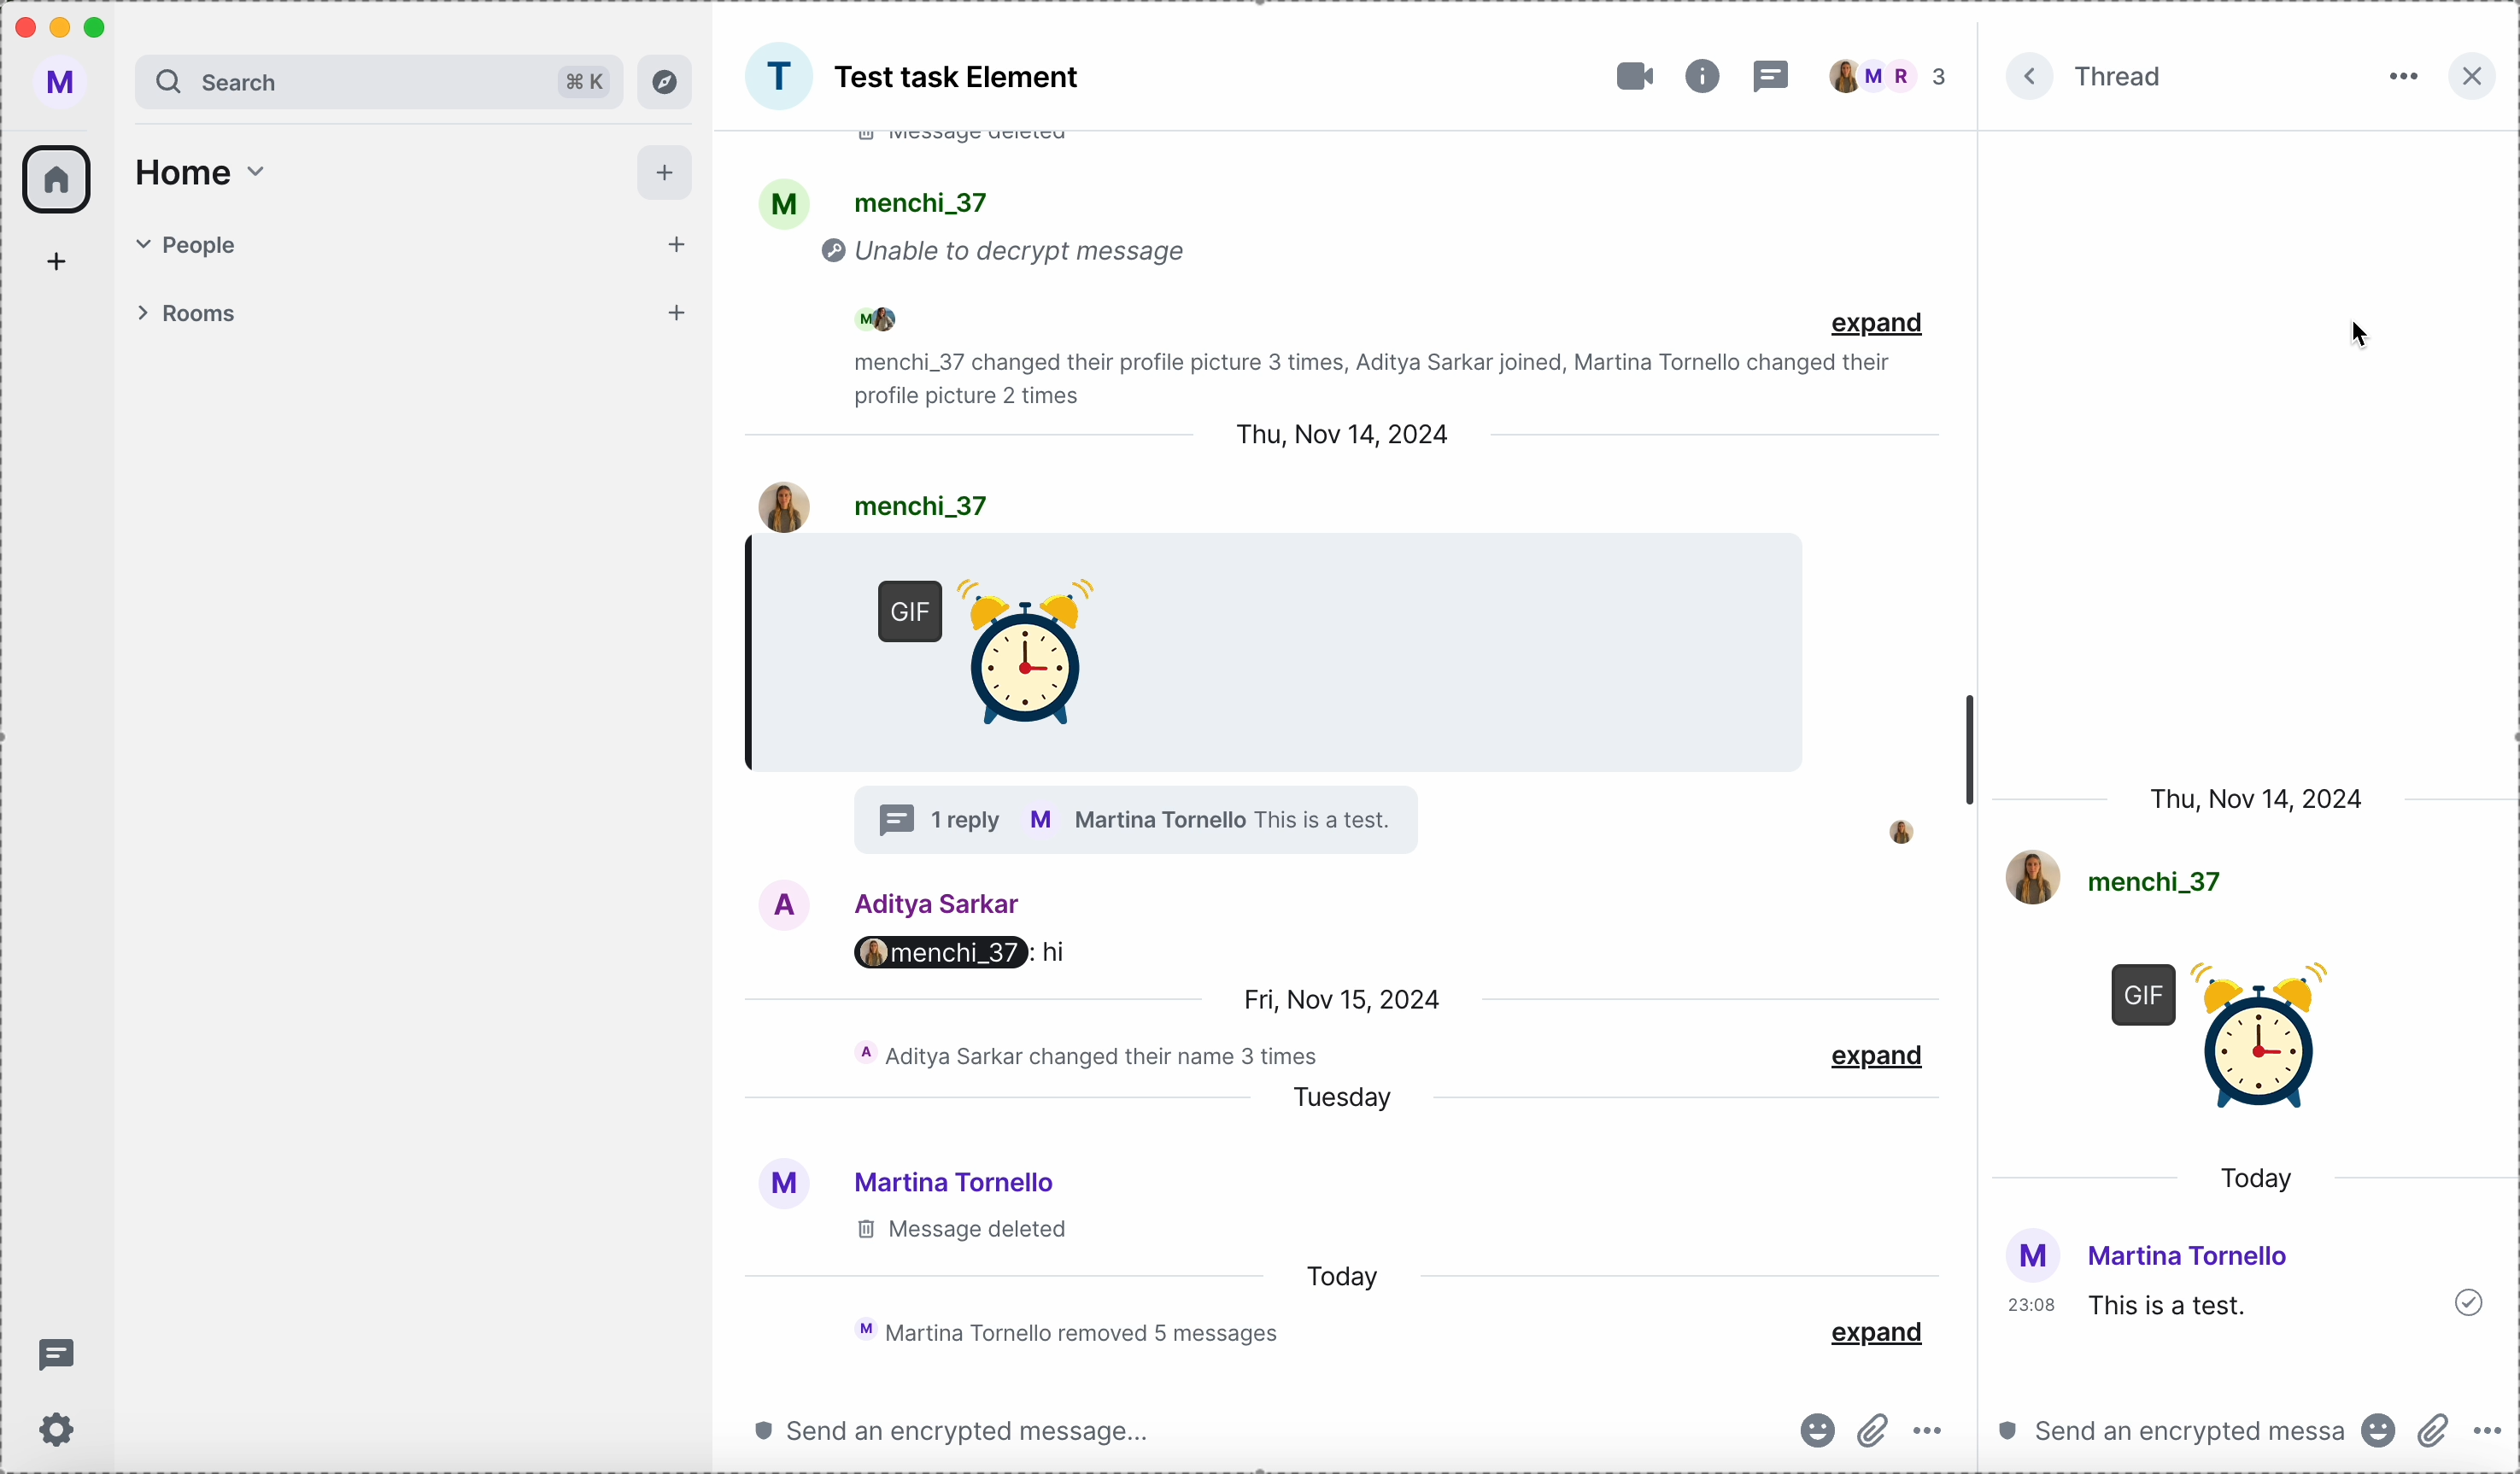 The width and height of the screenshot is (2520, 1474). What do you see at coordinates (63, 31) in the screenshot?
I see `minimize program` at bounding box center [63, 31].